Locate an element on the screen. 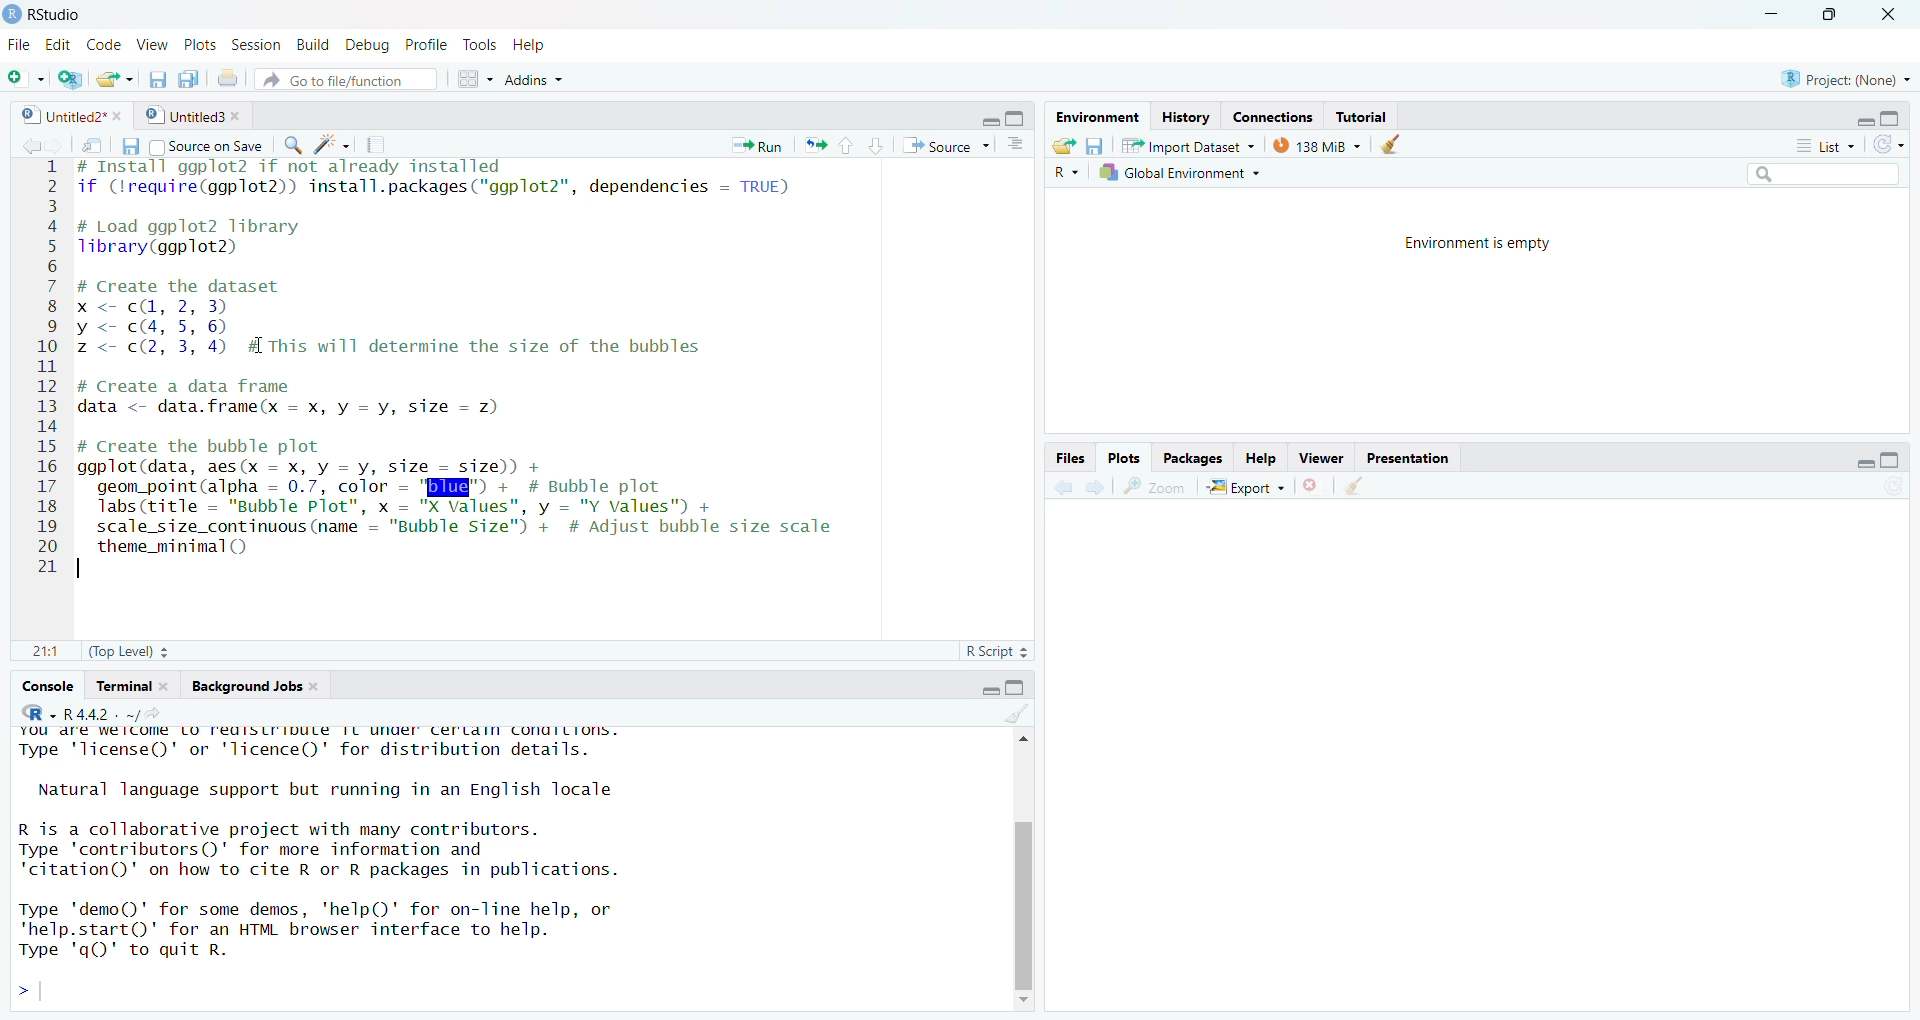 The height and width of the screenshot is (1020, 1920). New file is located at coordinates (22, 73).